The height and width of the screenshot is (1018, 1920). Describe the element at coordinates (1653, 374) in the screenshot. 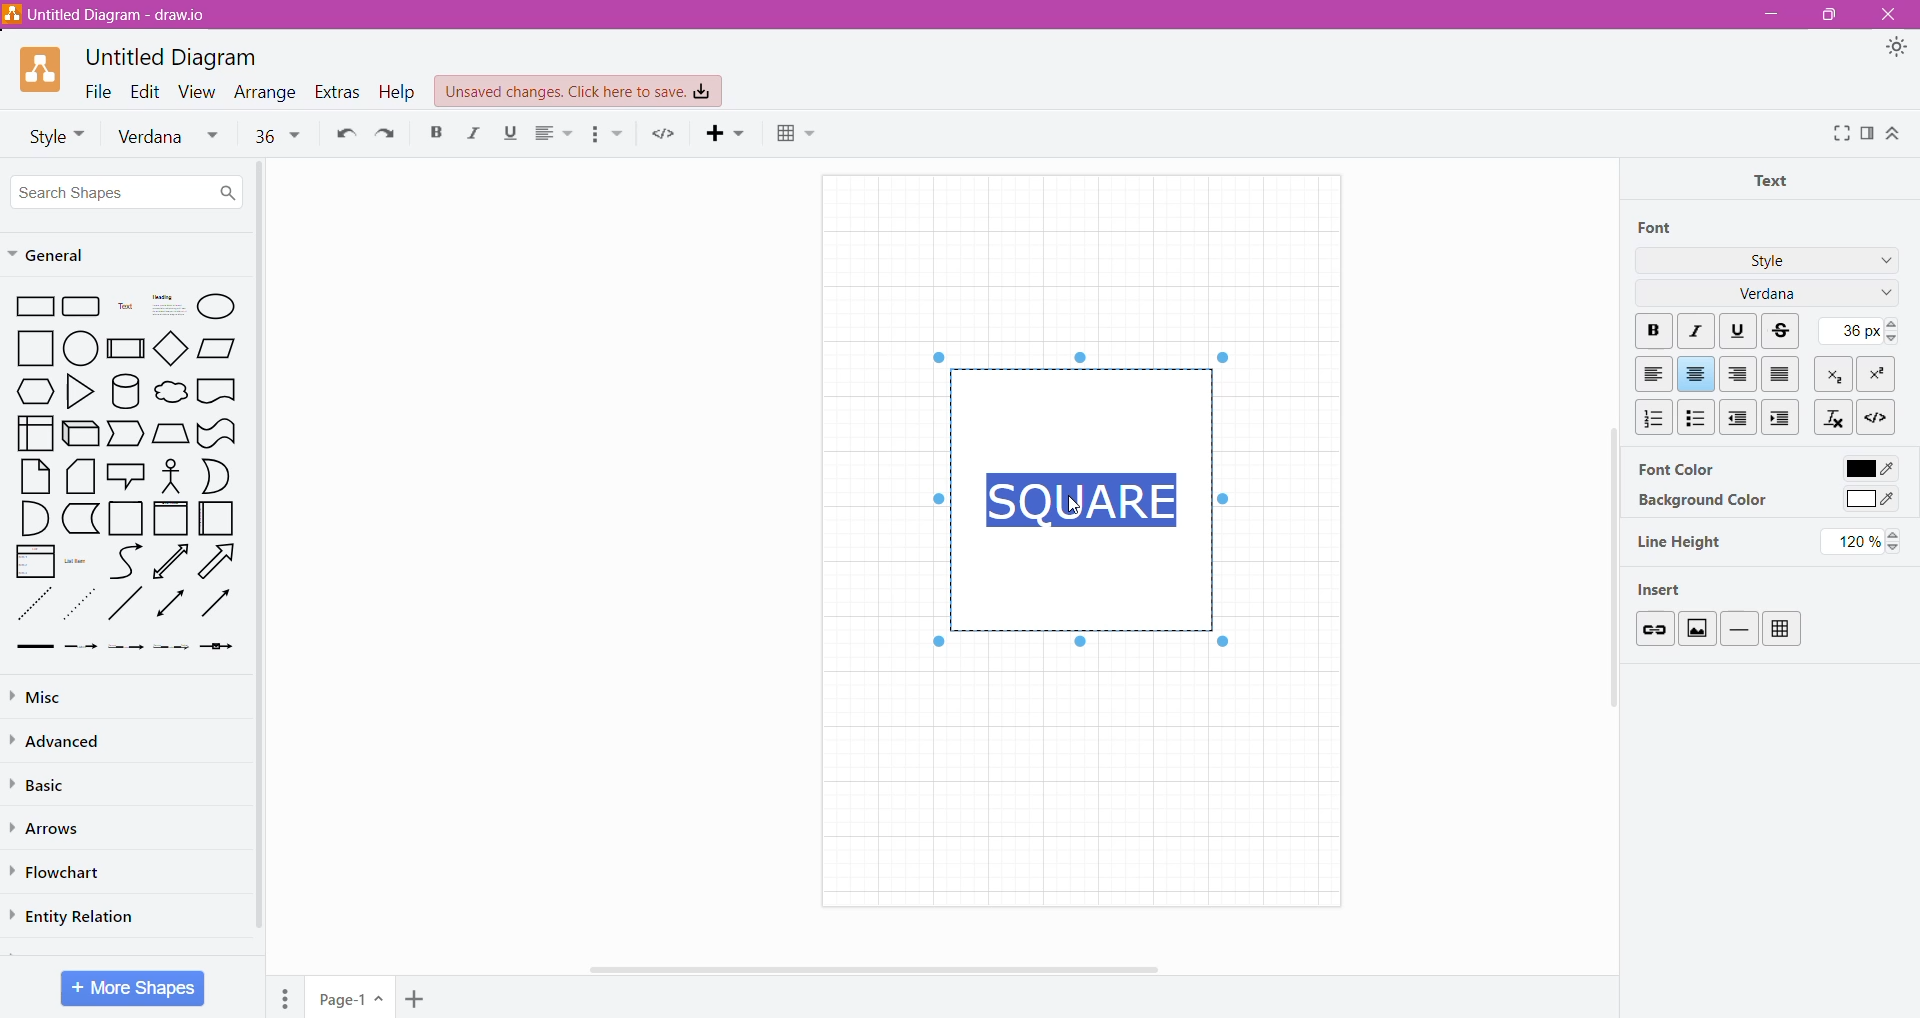

I see `Left` at that location.